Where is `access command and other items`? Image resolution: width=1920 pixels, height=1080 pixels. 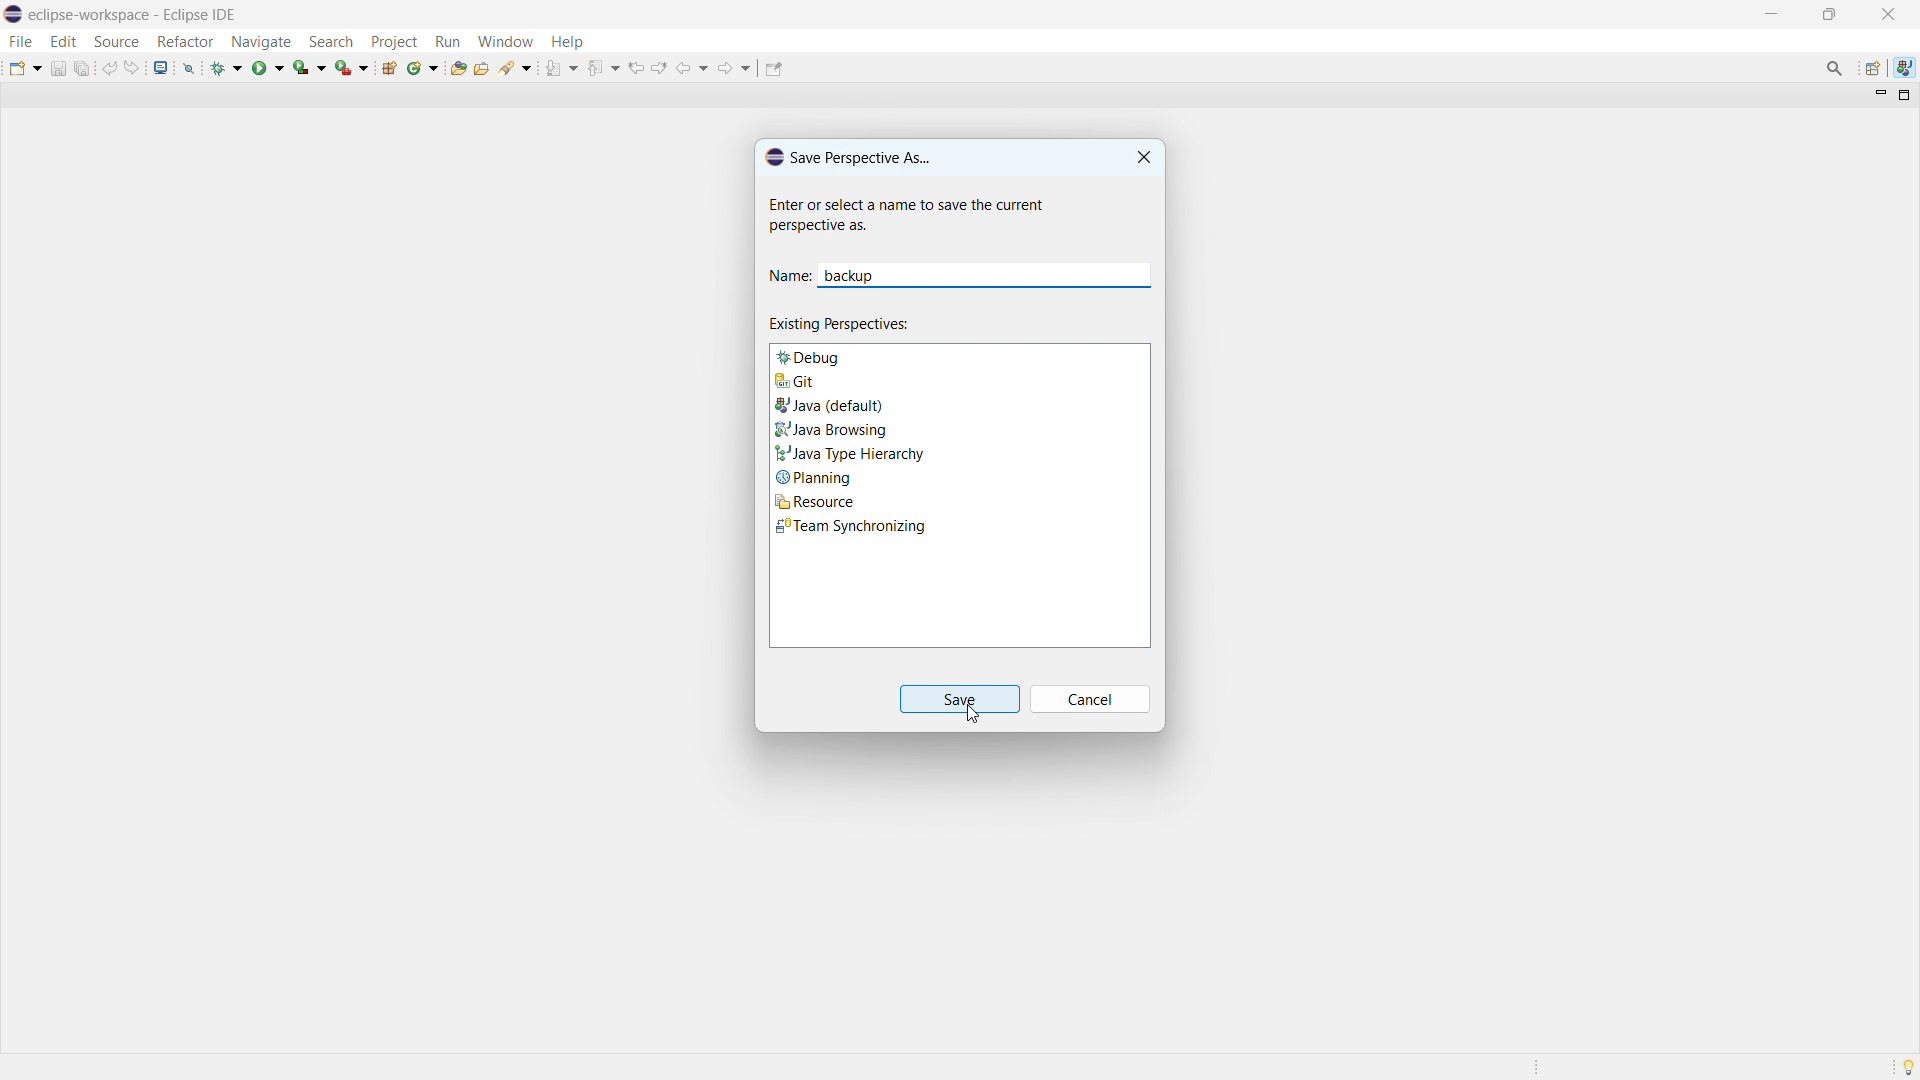
access command and other items is located at coordinates (1834, 67).